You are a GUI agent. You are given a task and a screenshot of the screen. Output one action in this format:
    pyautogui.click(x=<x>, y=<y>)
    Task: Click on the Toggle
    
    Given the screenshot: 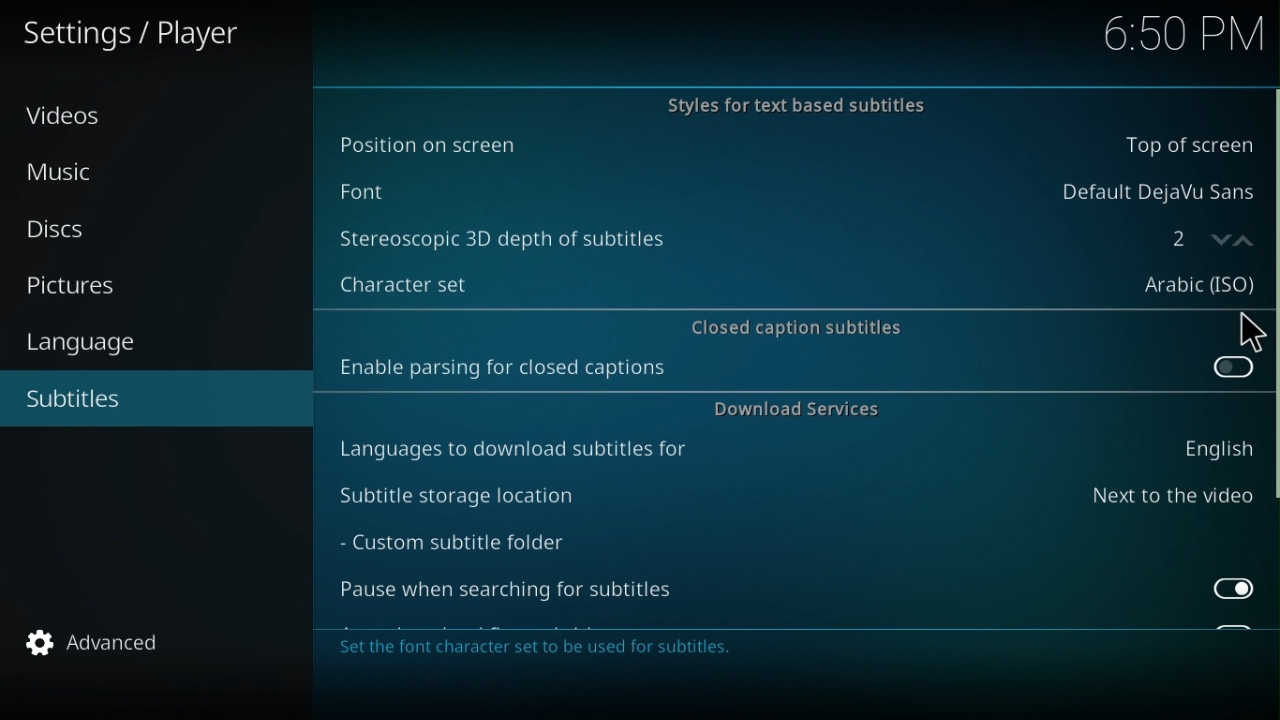 What is the action you would take?
    pyautogui.click(x=1229, y=589)
    